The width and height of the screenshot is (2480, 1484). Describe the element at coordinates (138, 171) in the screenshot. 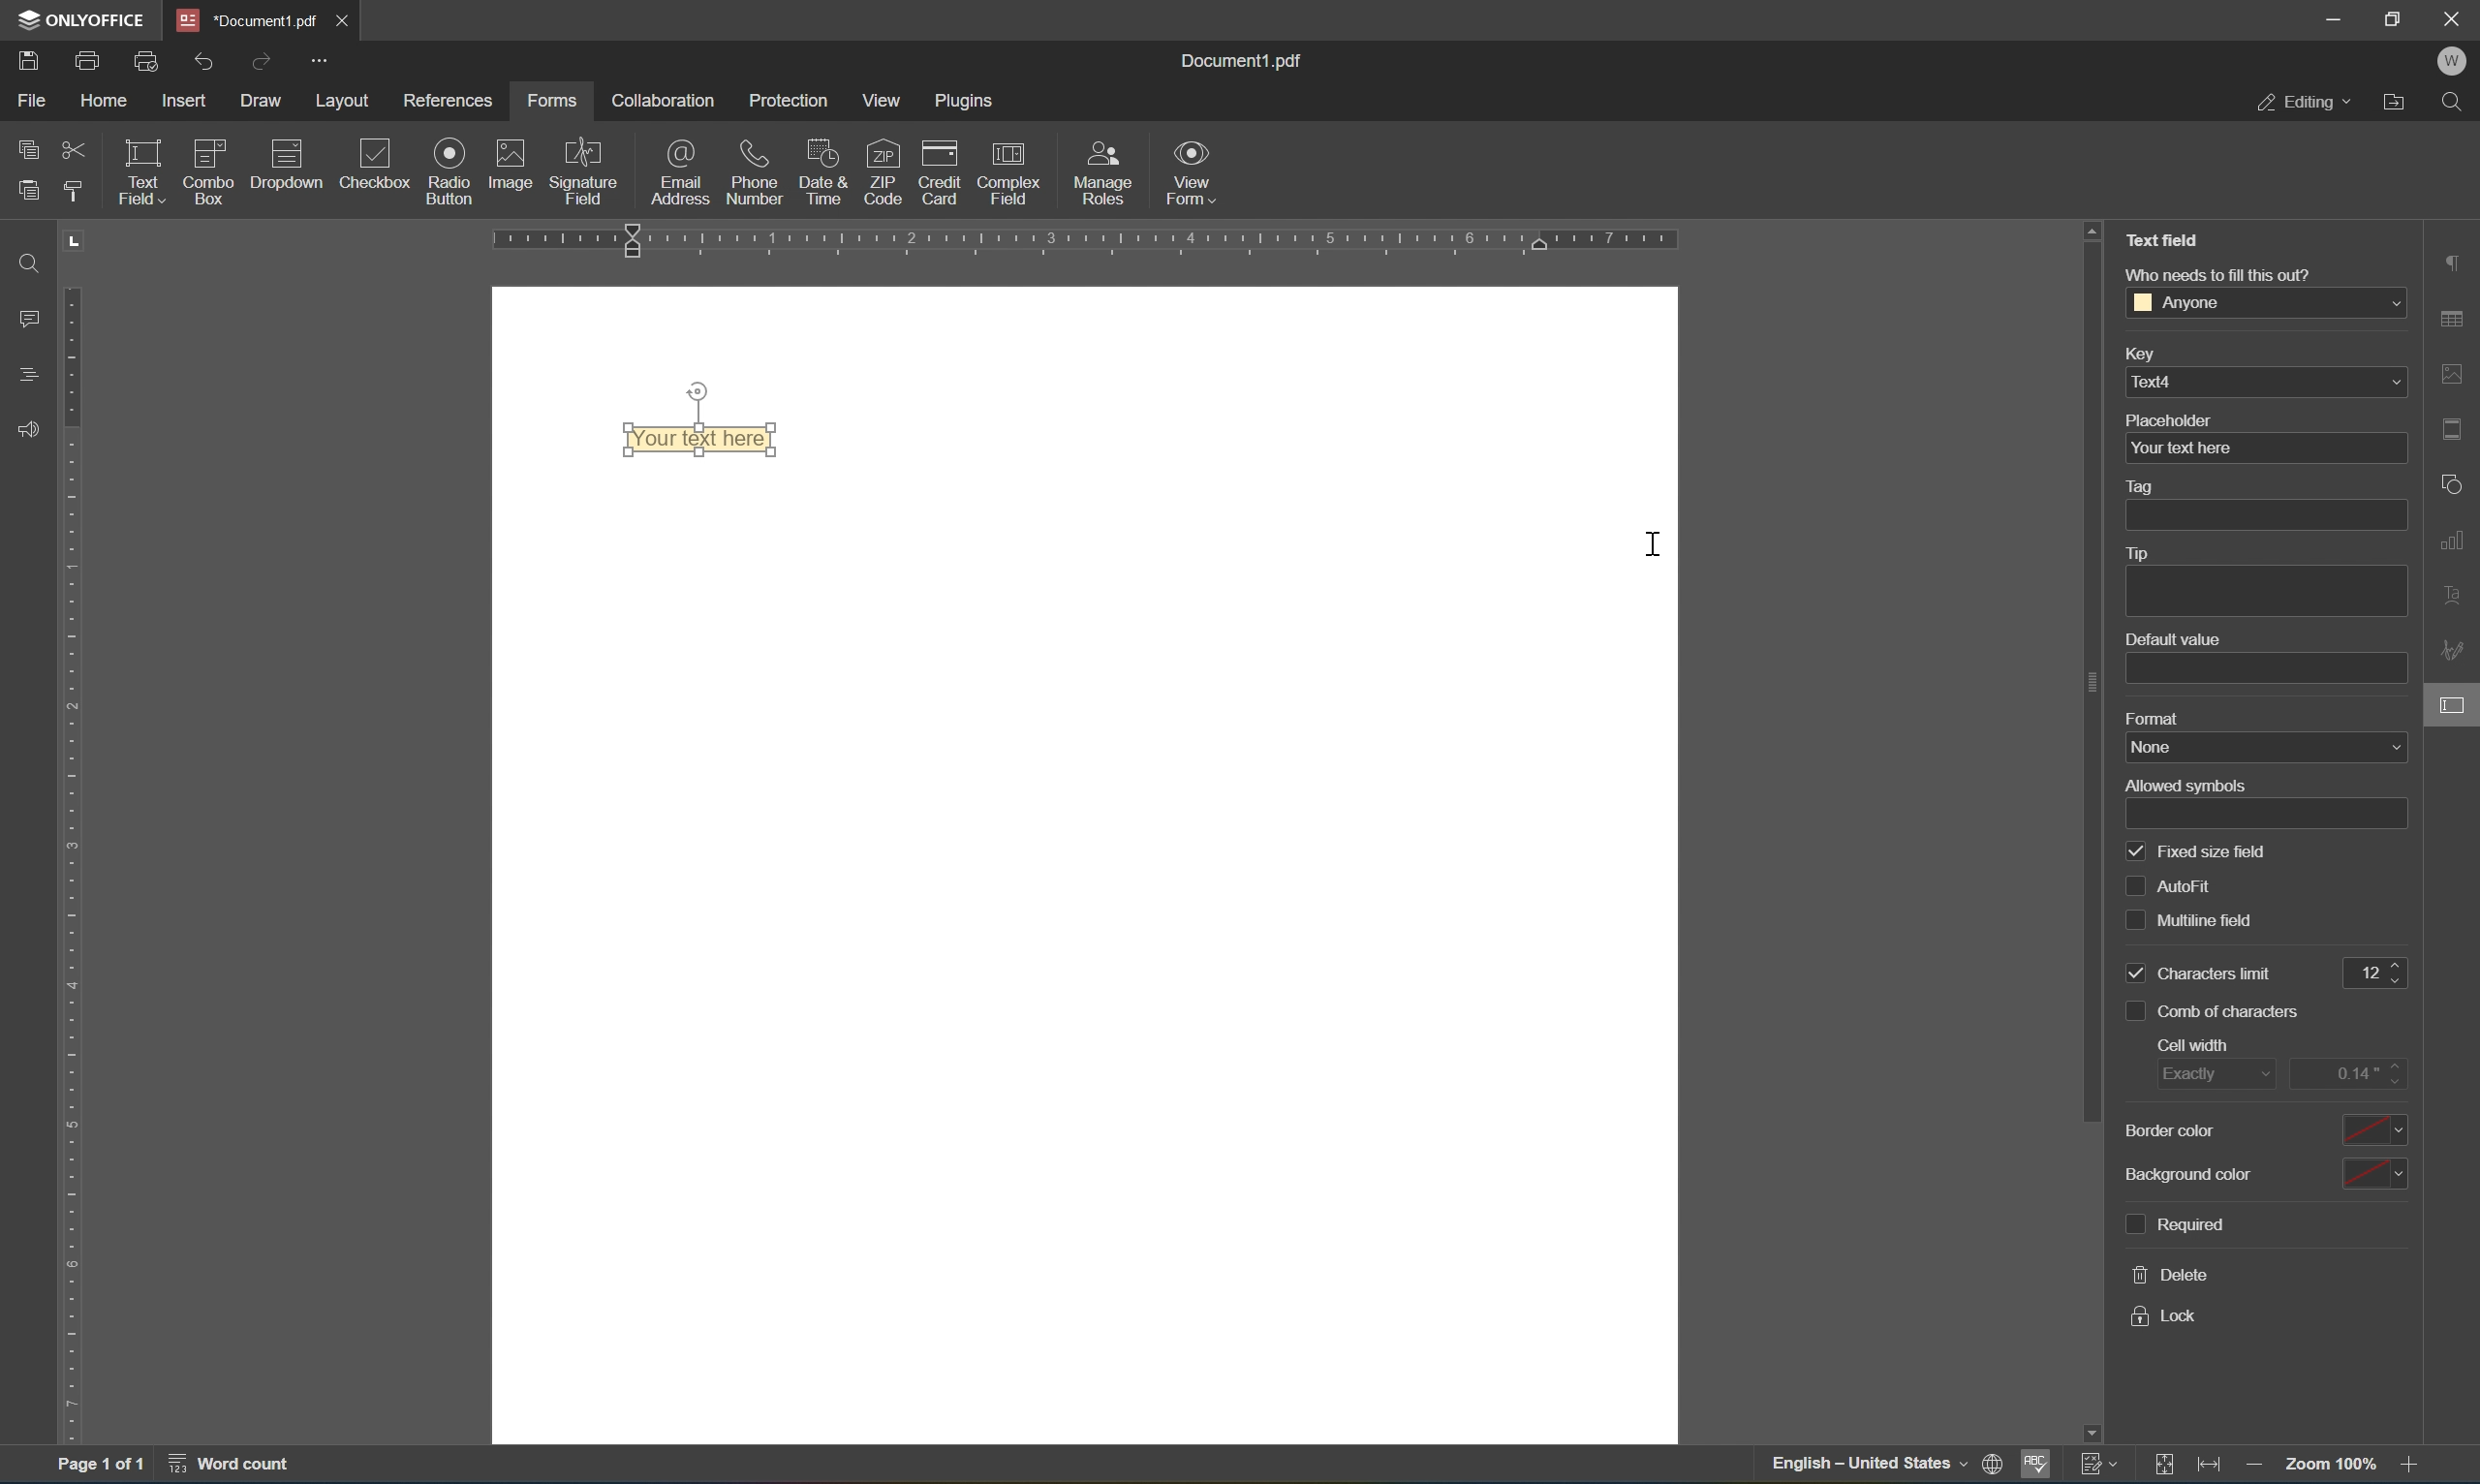

I see `text field` at that location.